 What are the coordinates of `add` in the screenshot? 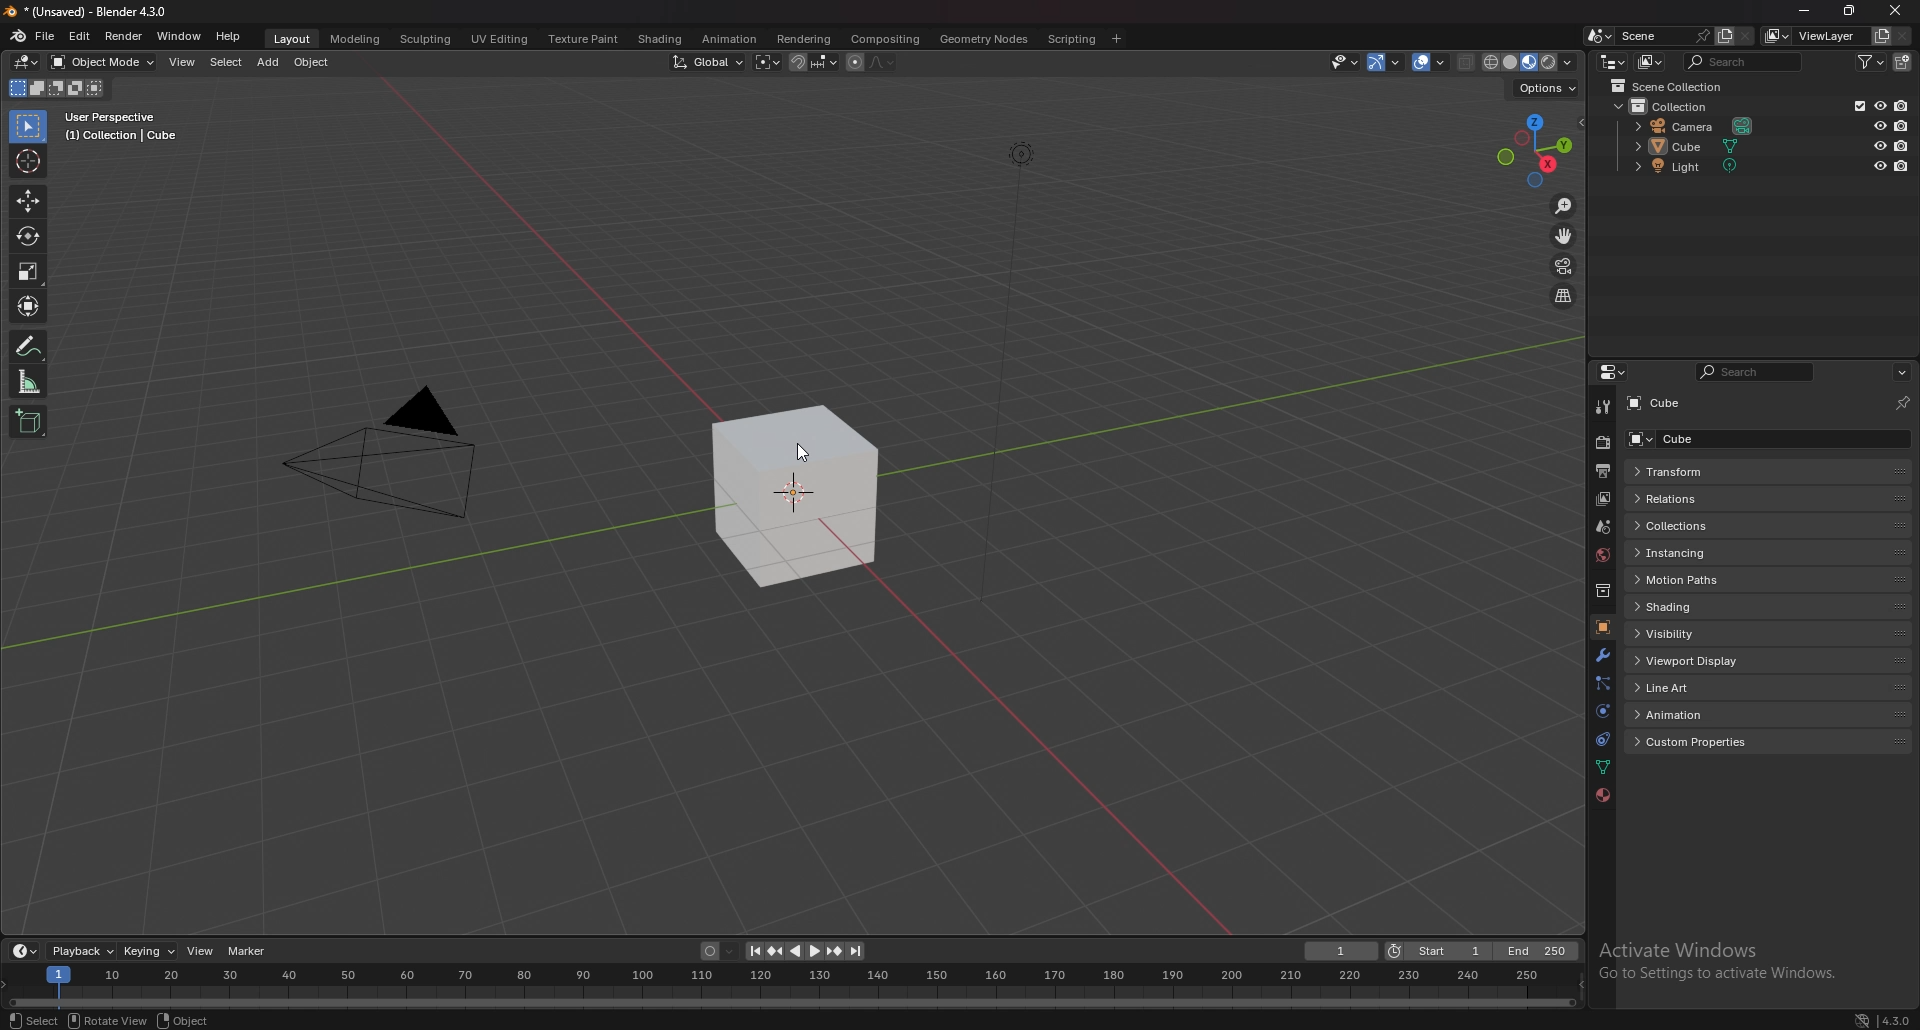 It's located at (267, 62).